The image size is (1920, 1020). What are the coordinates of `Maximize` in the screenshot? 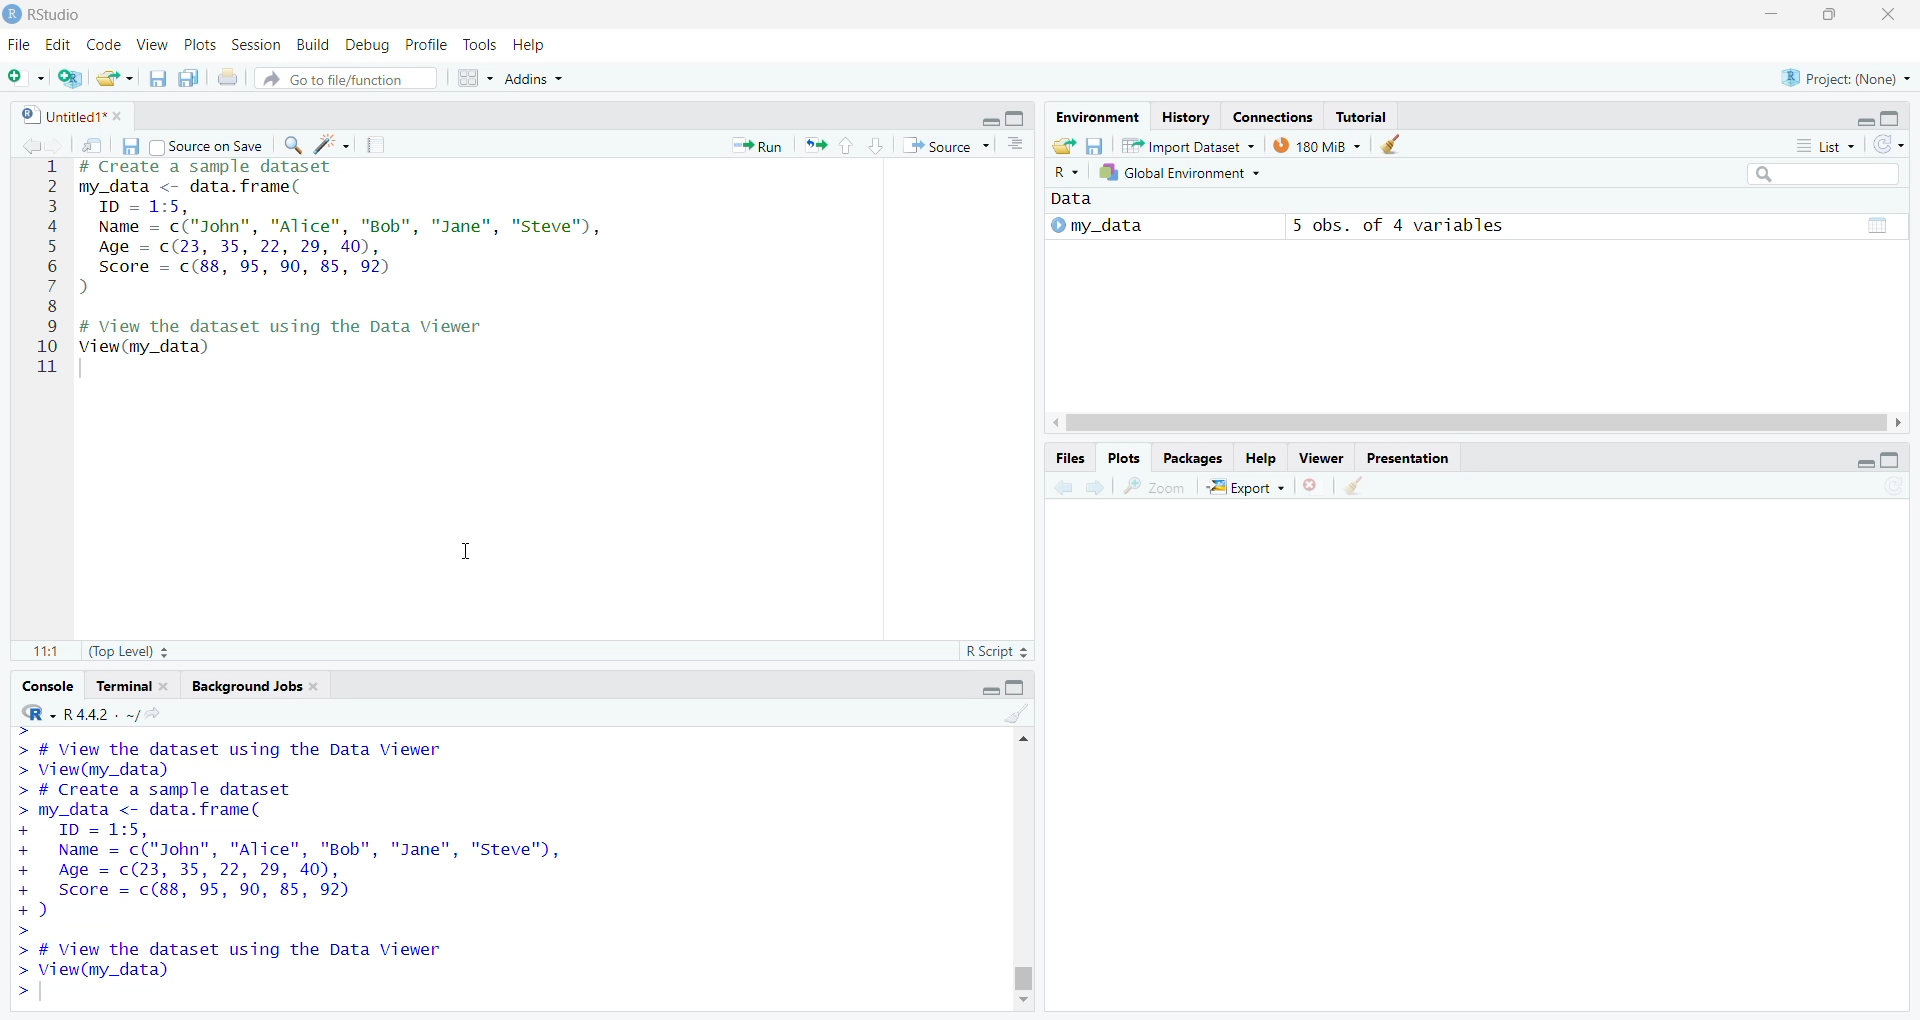 It's located at (1894, 462).